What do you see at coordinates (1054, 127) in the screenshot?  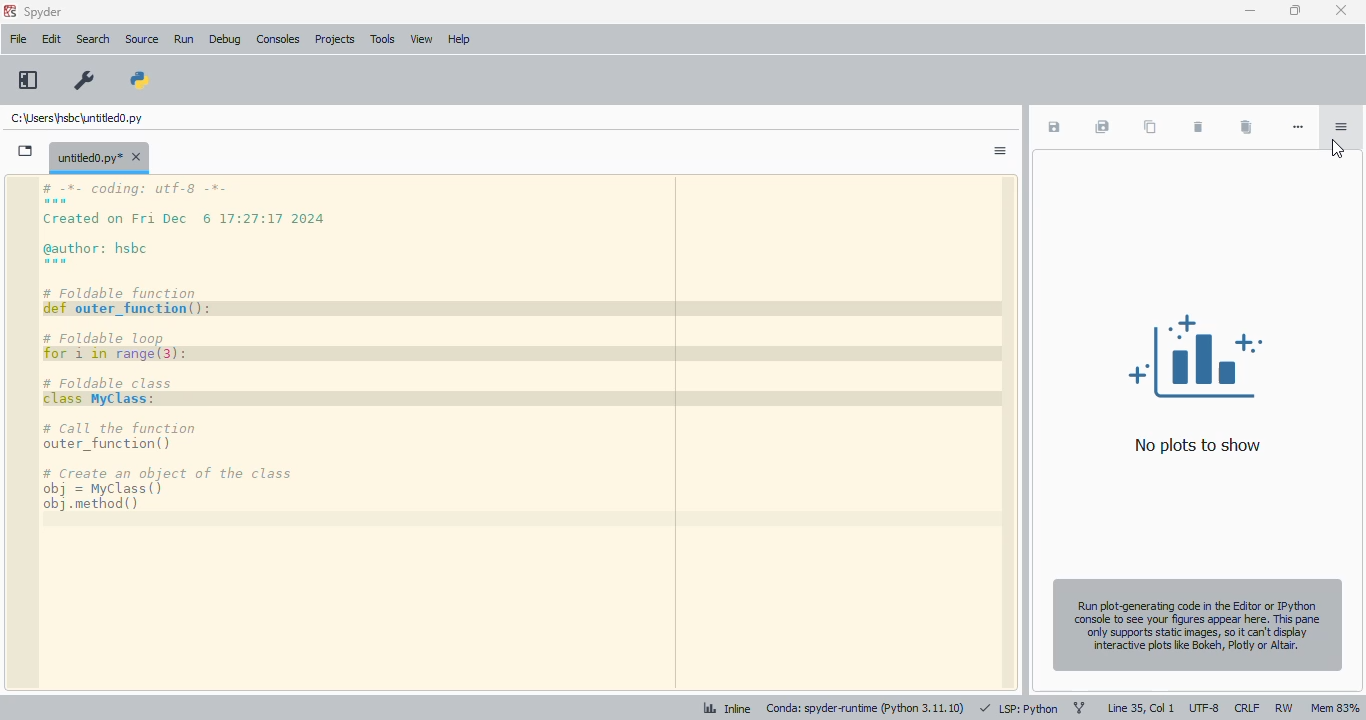 I see `save plot as ` at bounding box center [1054, 127].